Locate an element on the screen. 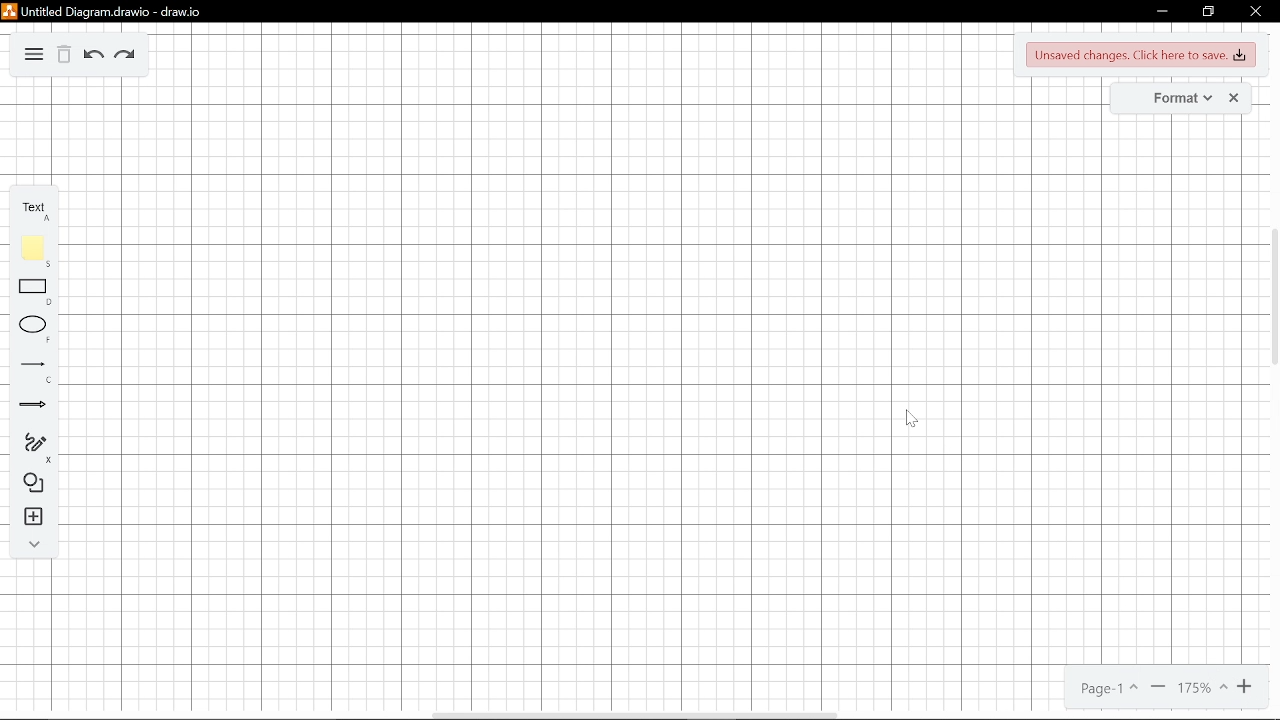 This screenshot has height=720, width=1280. current zoom at 175% after clicking on Zoom in button is located at coordinates (1206, 686).